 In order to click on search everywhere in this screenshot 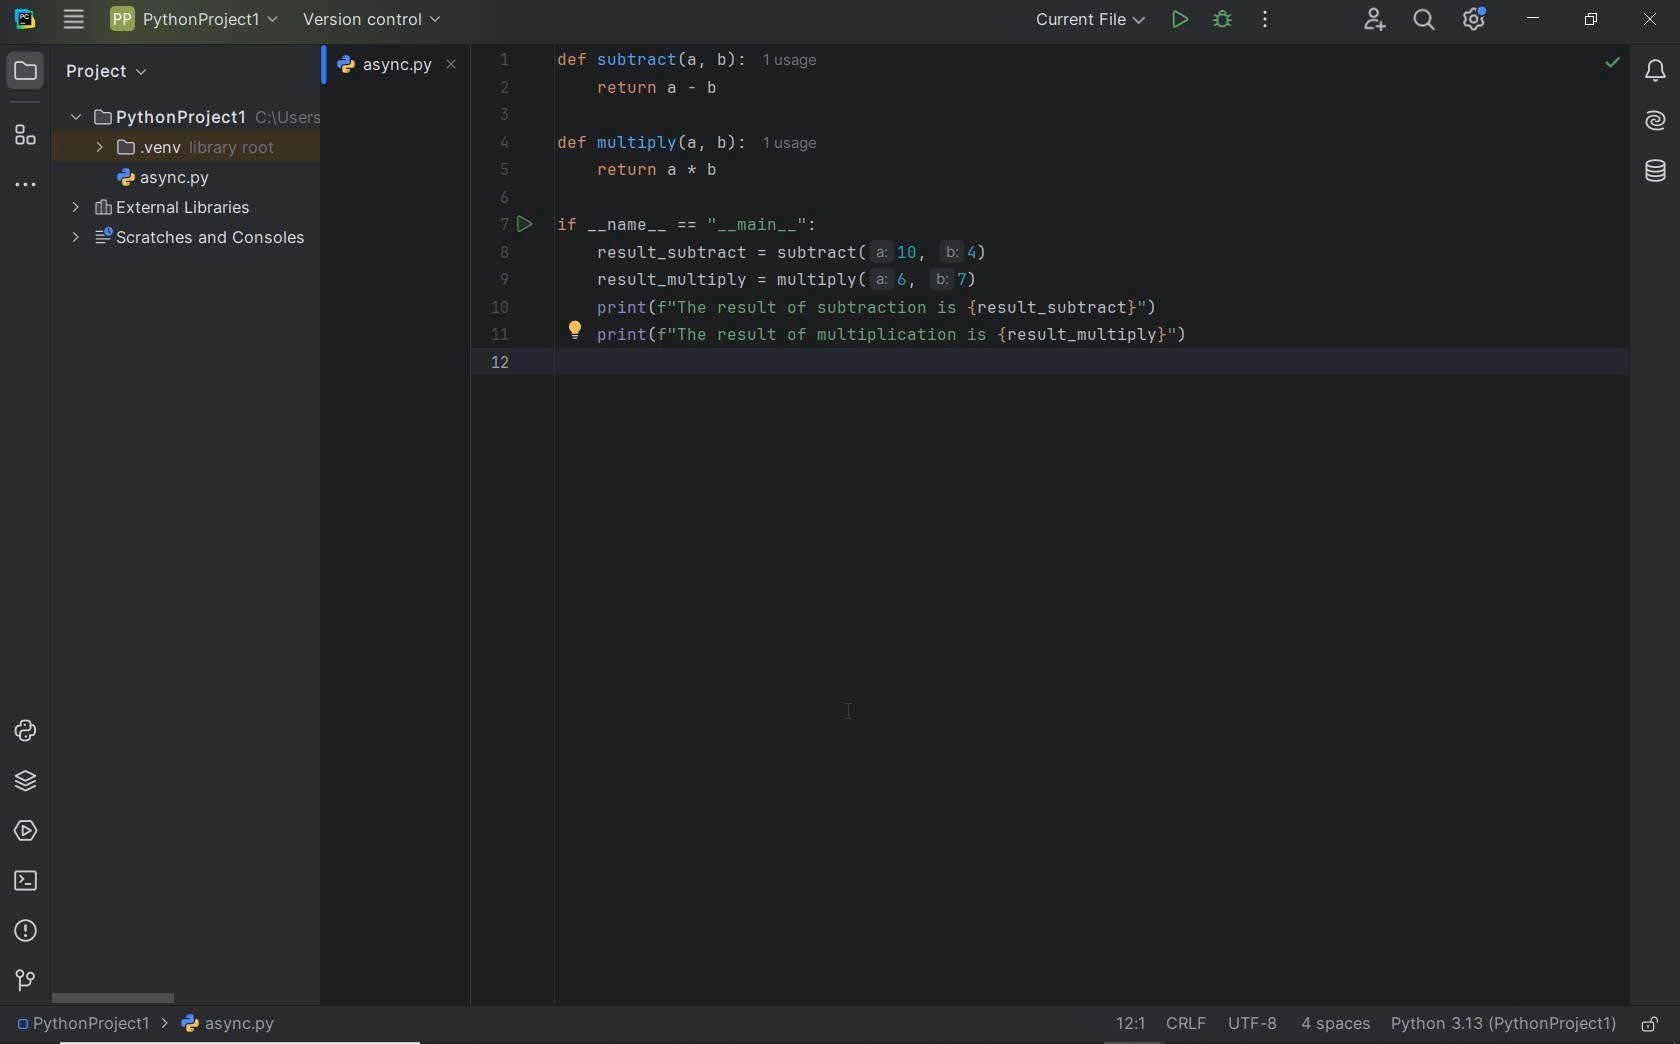, I will do `click(1425, 20)`.